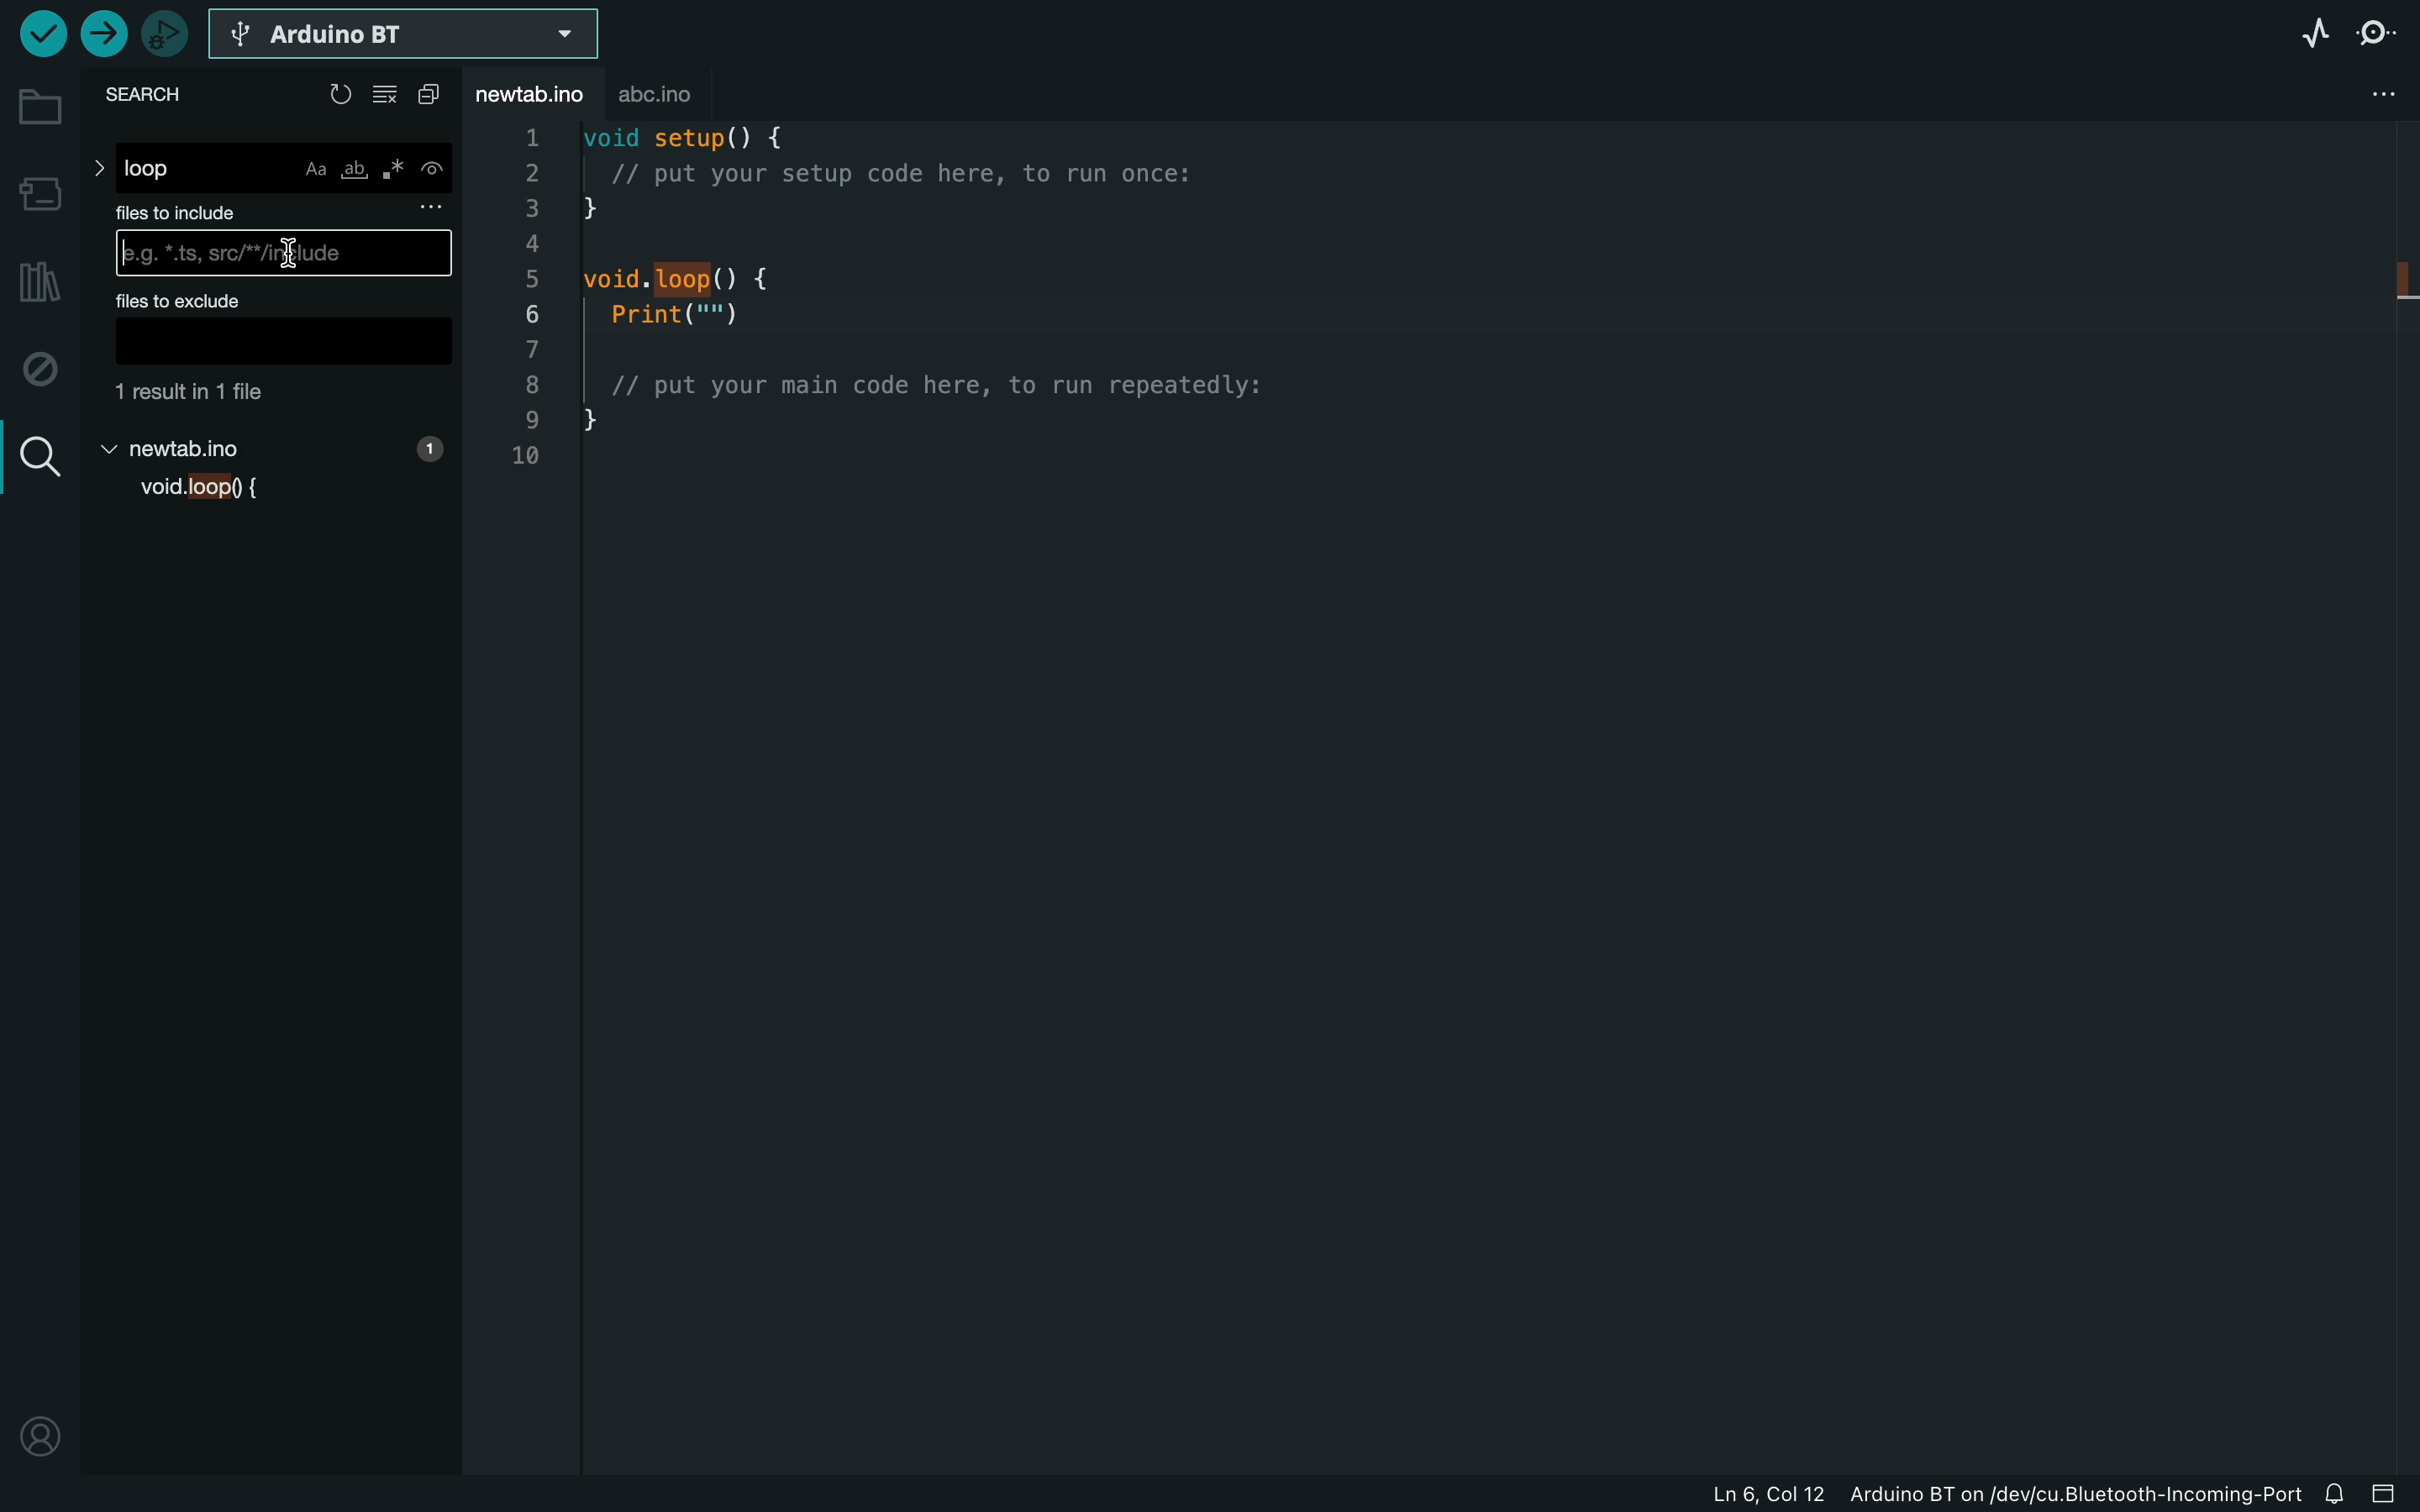 This screenshot has height=1512, width=2420. What do you see at coordinates (41, 193) in the screenshot?
I see `board manager` at bounding box center [41, 193].